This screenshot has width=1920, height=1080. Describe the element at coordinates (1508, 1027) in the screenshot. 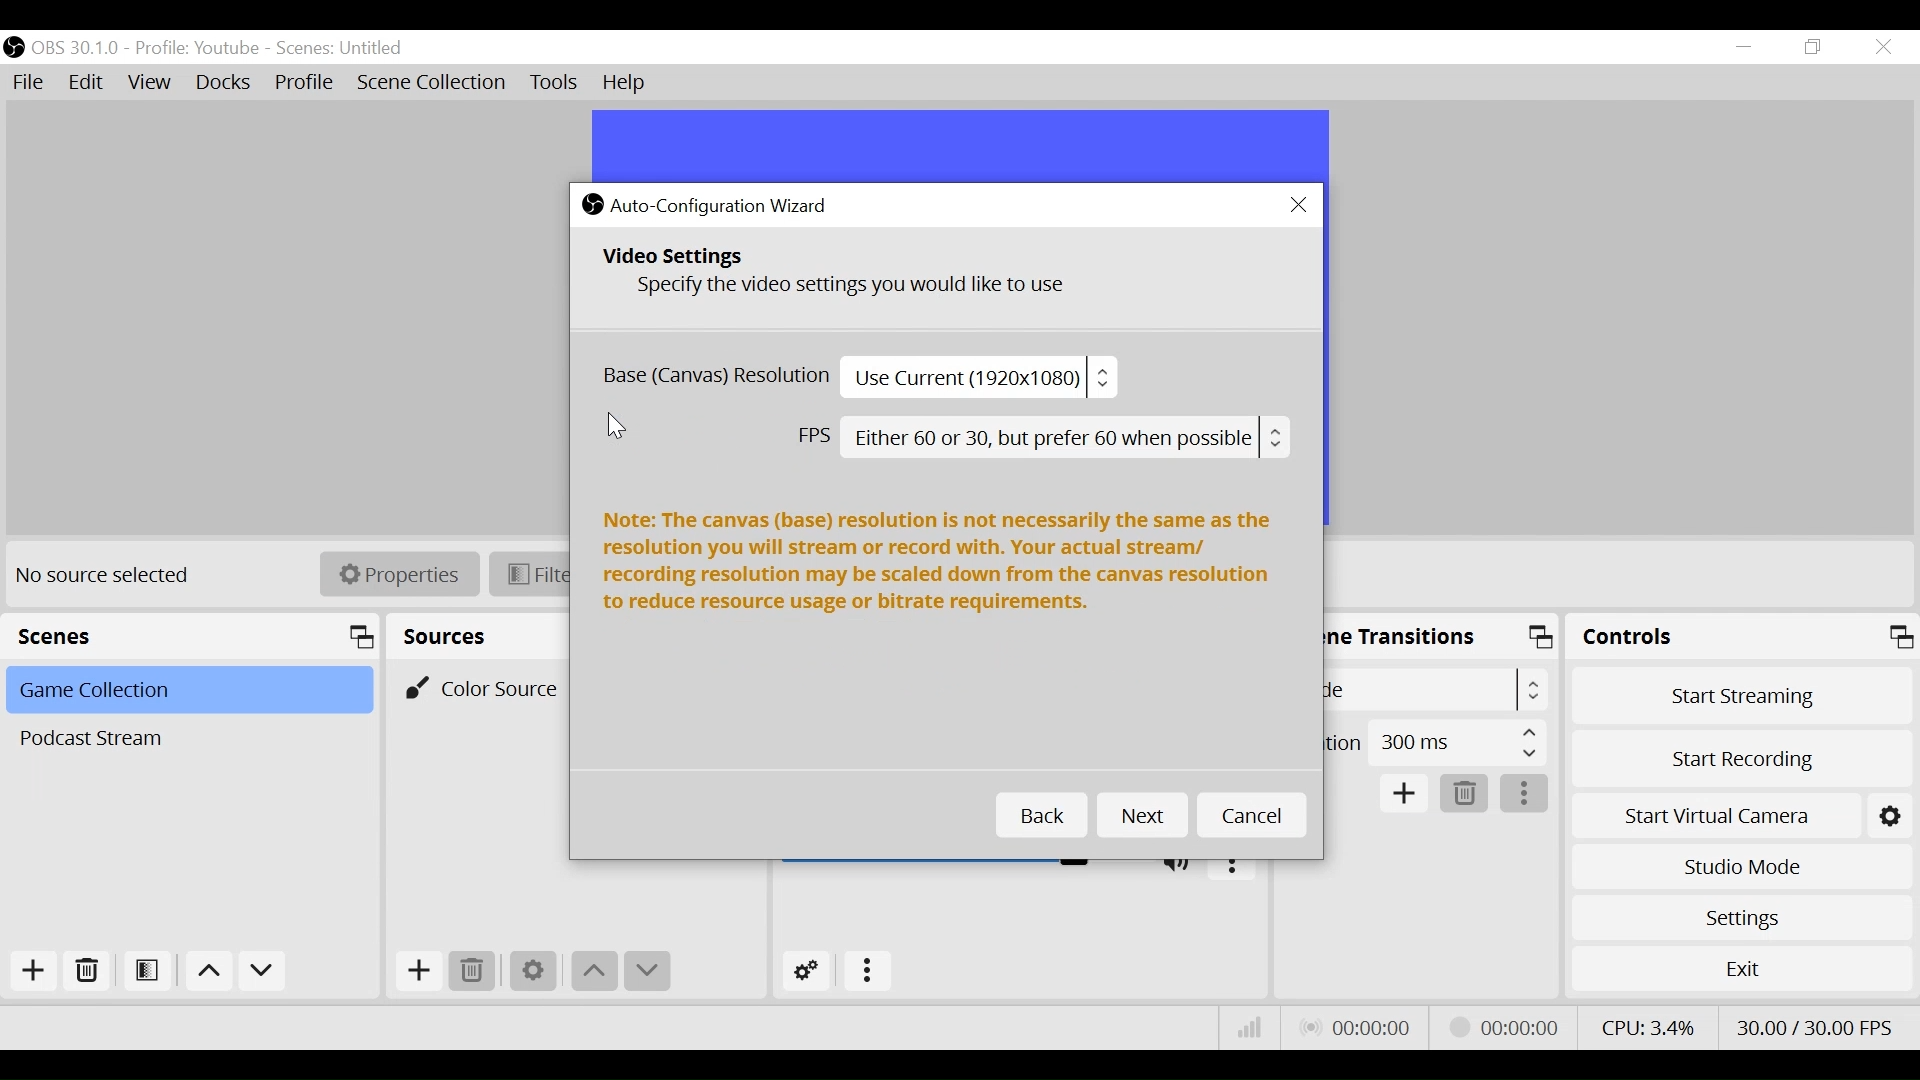

I see `Stream ` at that location.